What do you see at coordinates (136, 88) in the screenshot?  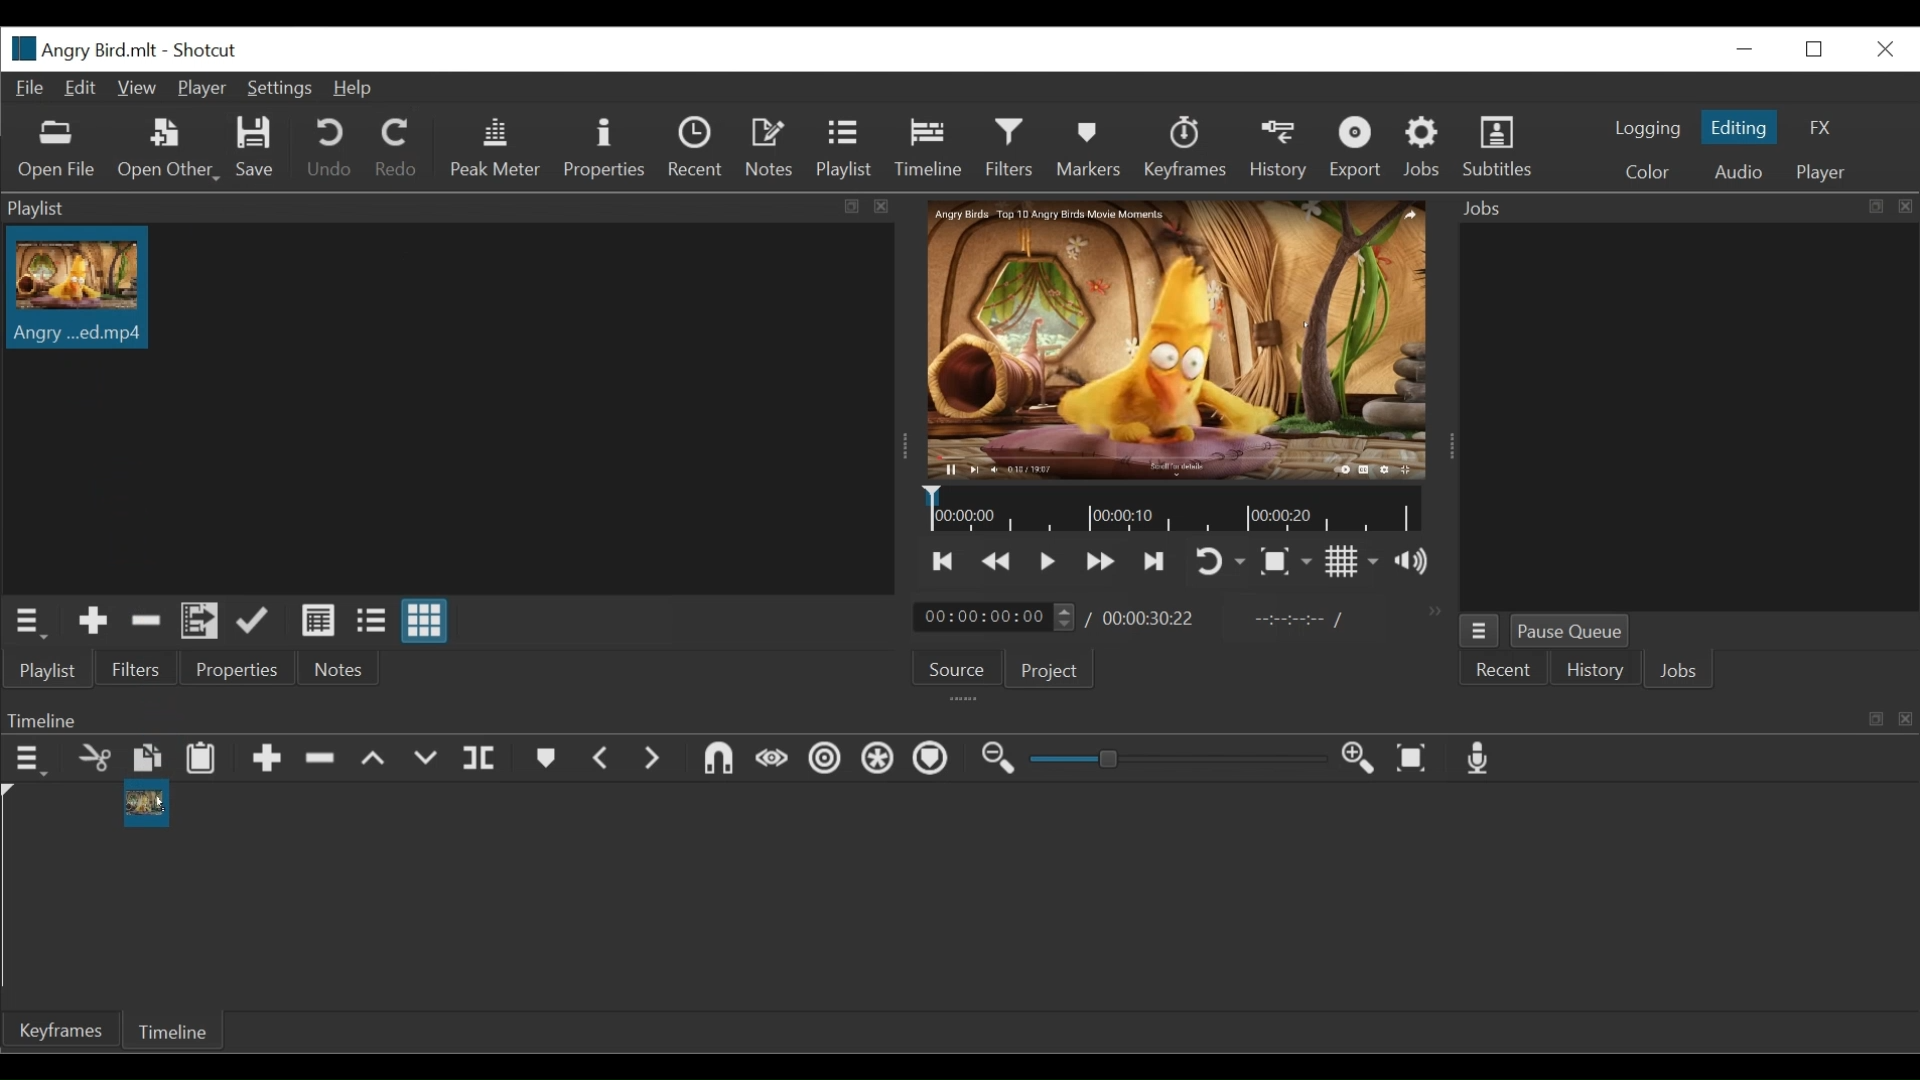 I see `View` at bounding box center [136, 88].